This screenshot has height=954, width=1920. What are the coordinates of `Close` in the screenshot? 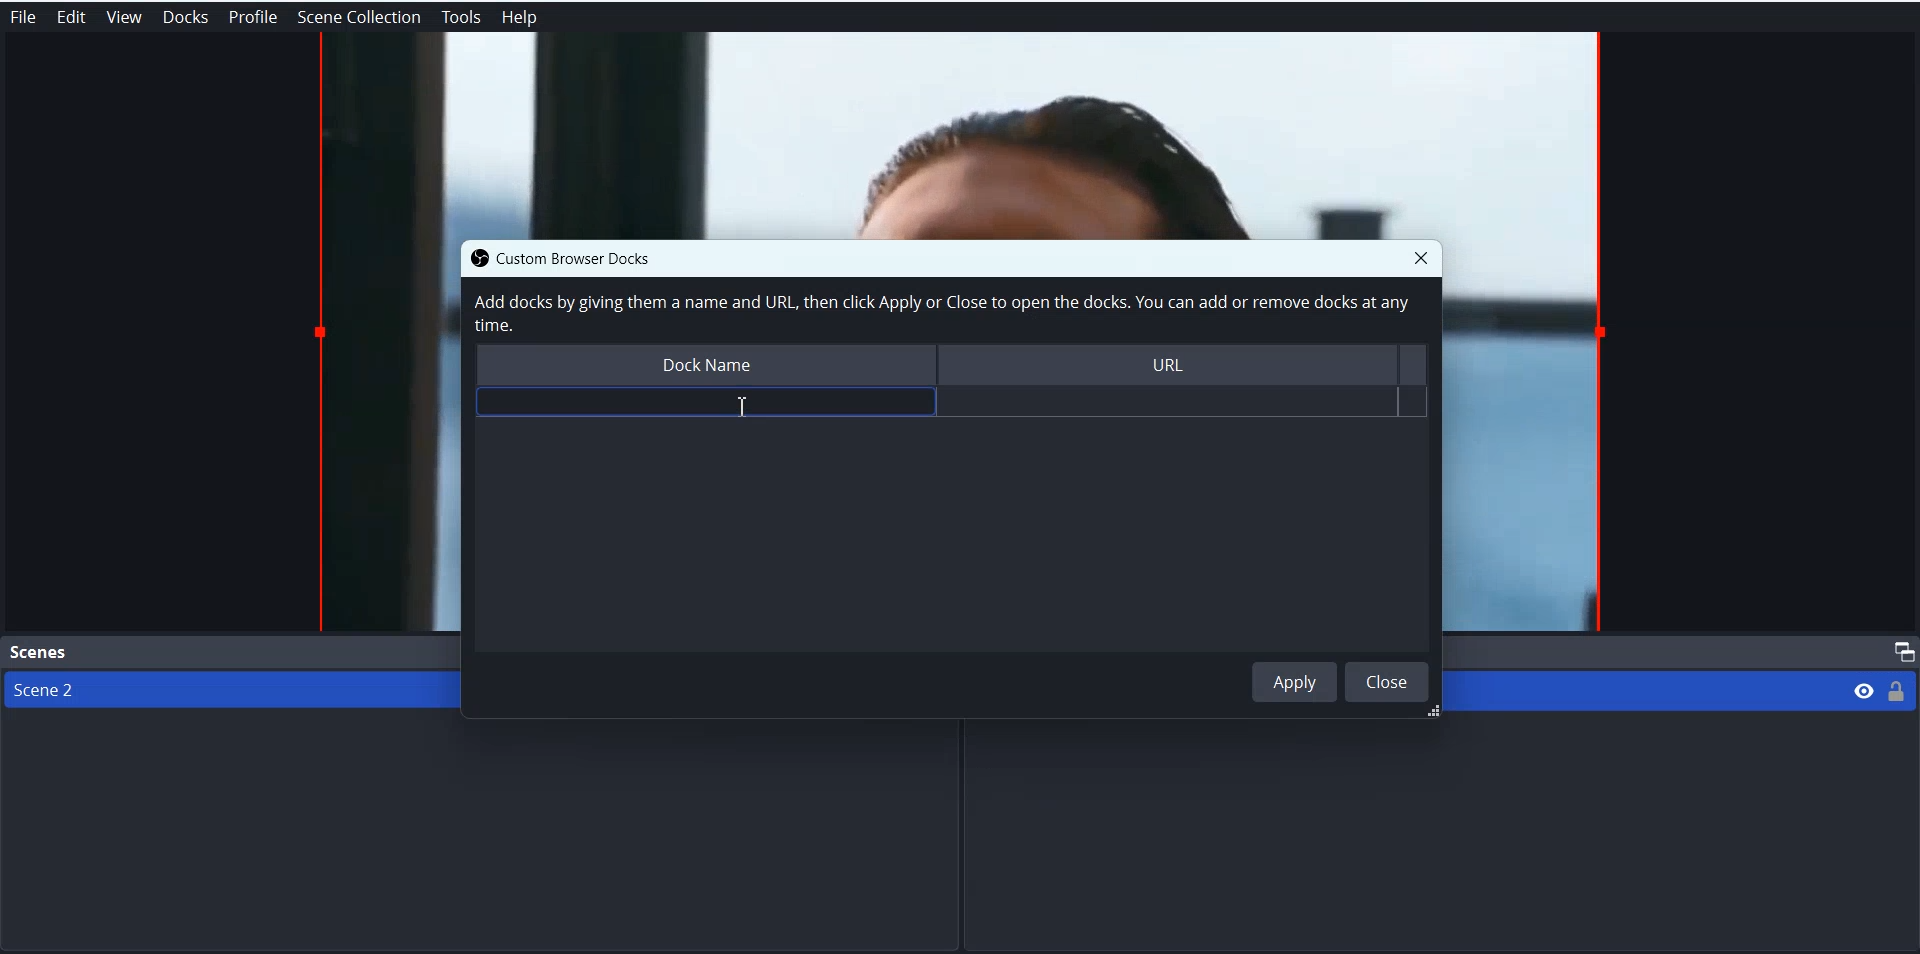 It's located at (1421, 257).